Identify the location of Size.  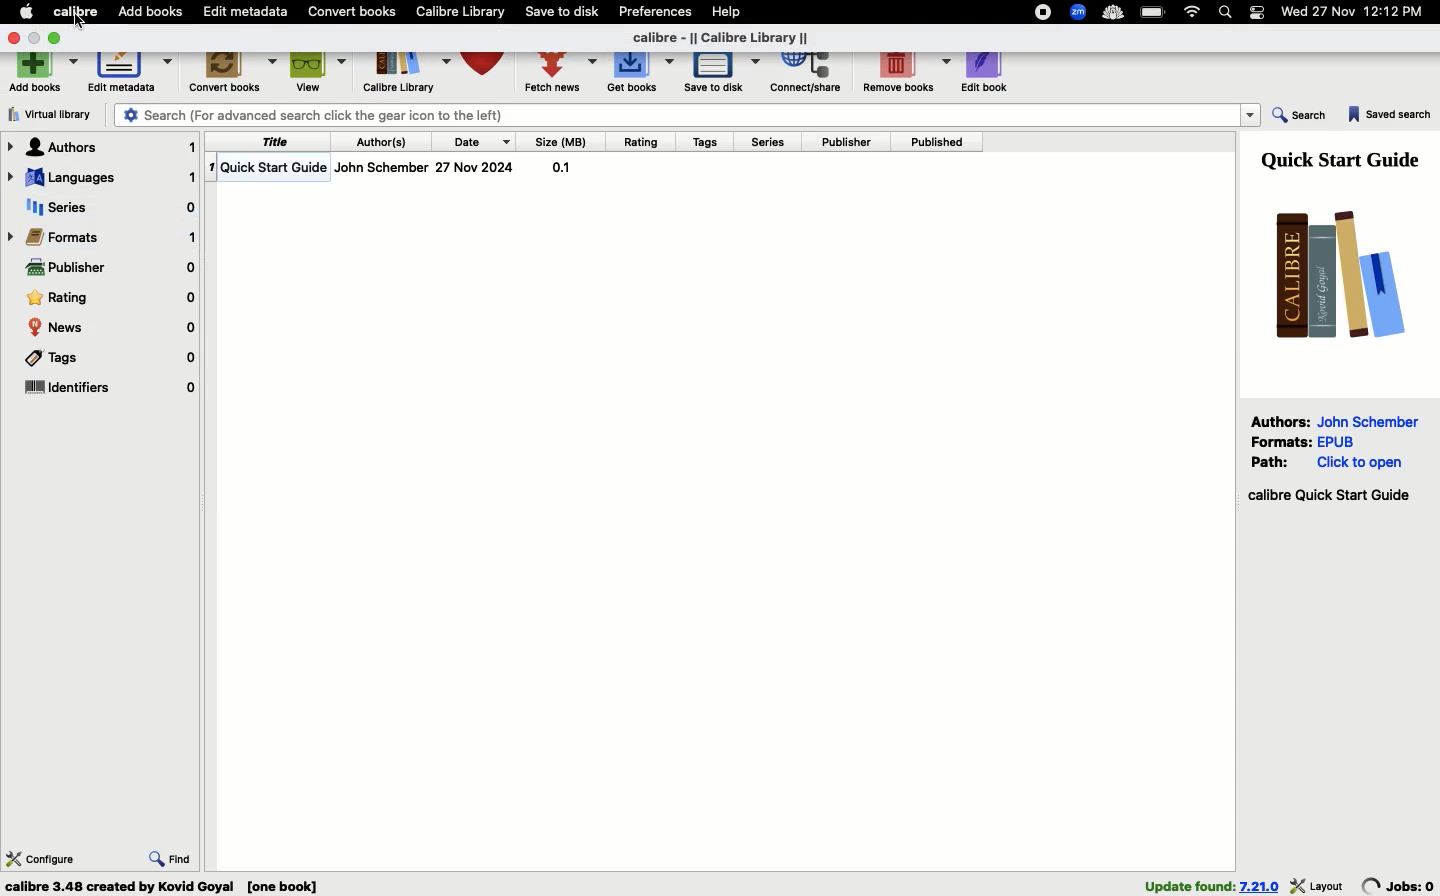
(563, 141).